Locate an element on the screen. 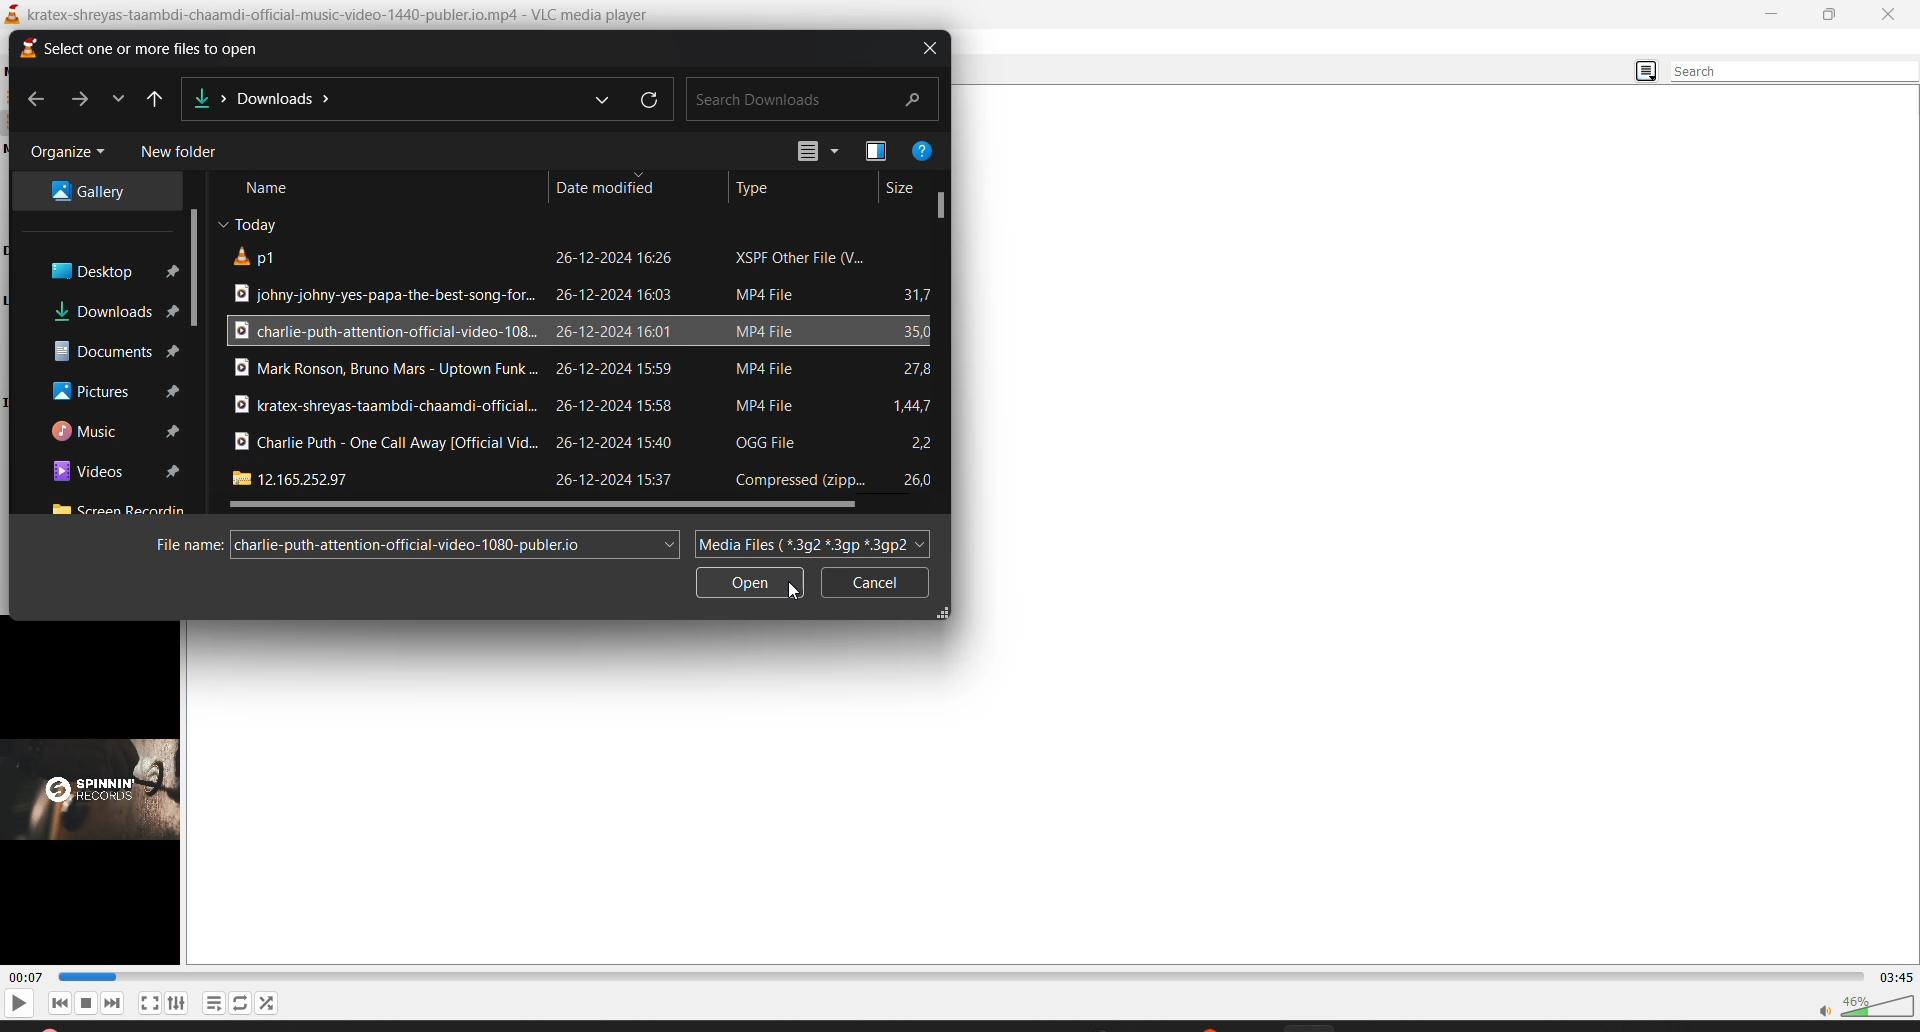 Image resolution: width=1920 pixels, height=1032 pixels. previous locations is located at coordinates (599, 103).